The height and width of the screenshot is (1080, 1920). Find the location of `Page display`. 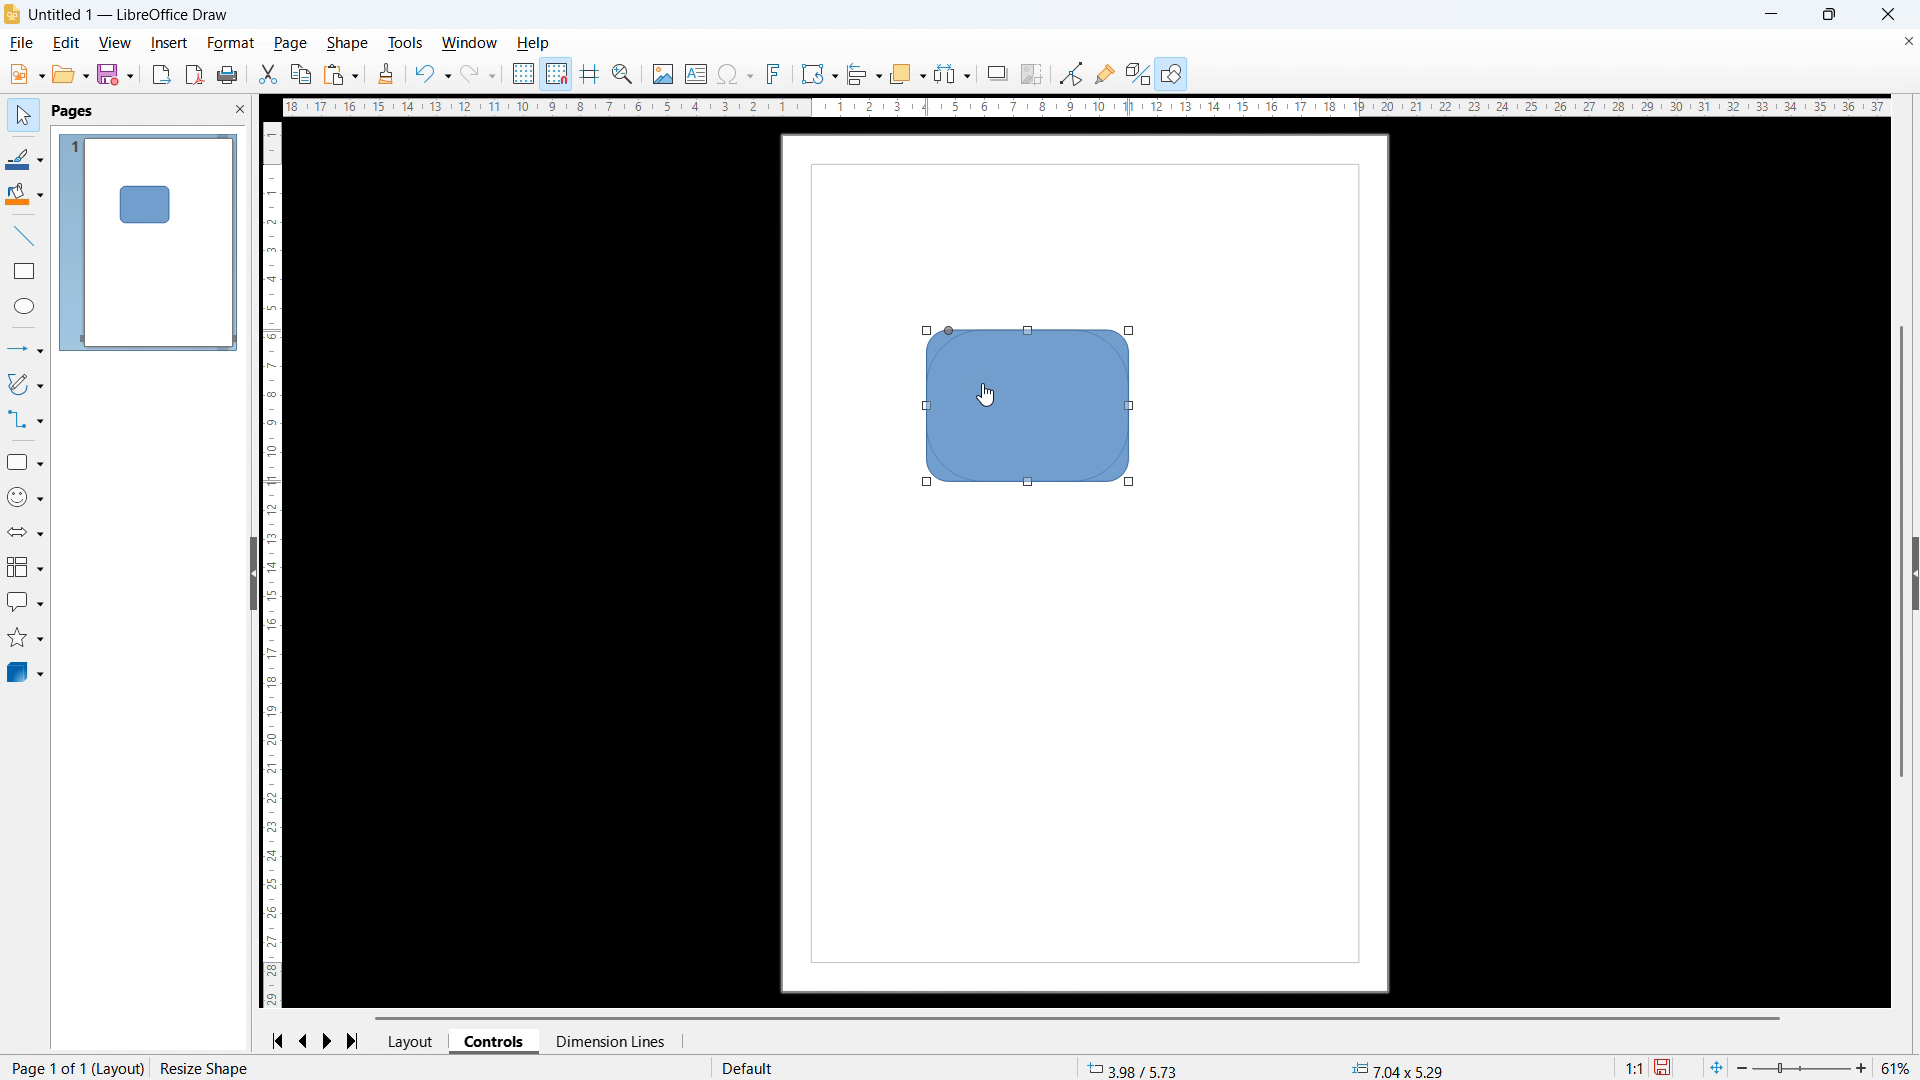

Page display is located at coordinates (148, 241).